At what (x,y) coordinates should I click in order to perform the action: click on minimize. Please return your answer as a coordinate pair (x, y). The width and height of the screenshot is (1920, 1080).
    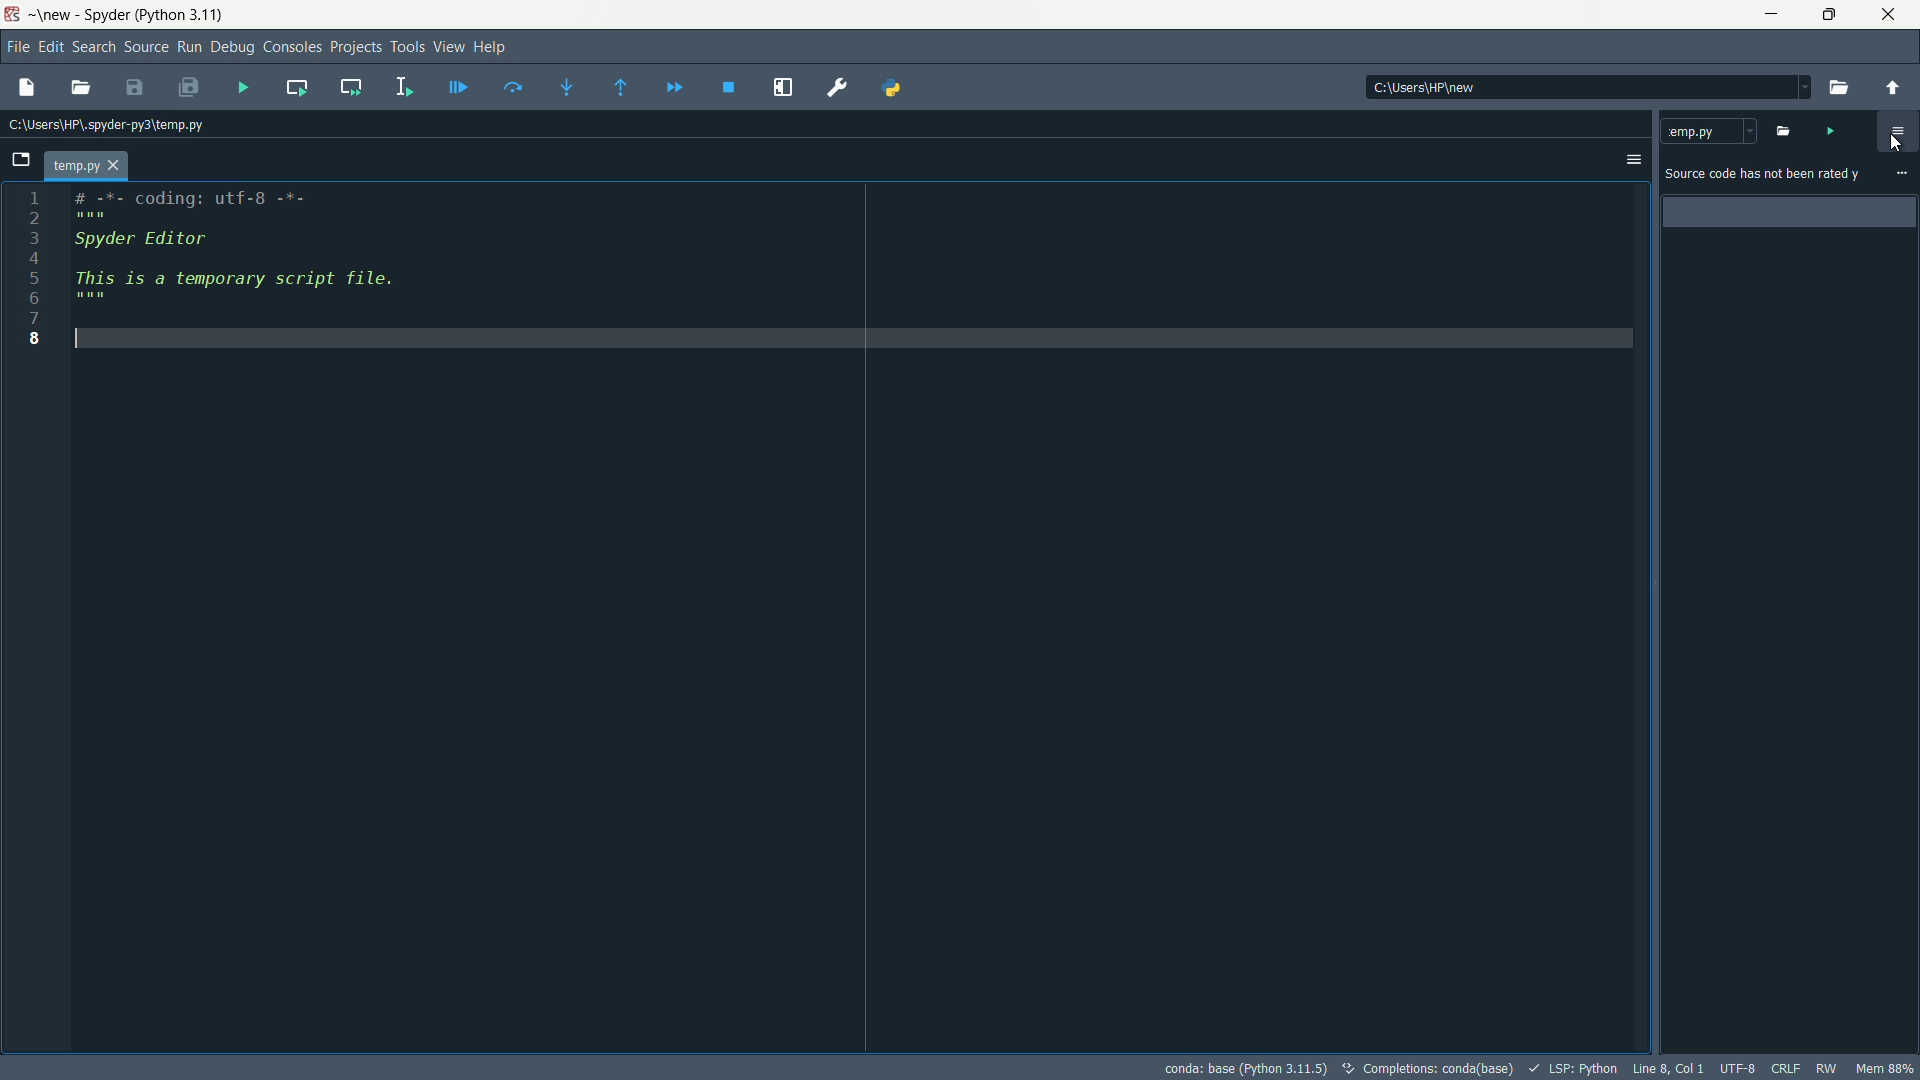
    Looking at the image, I should click on (1774, 15).